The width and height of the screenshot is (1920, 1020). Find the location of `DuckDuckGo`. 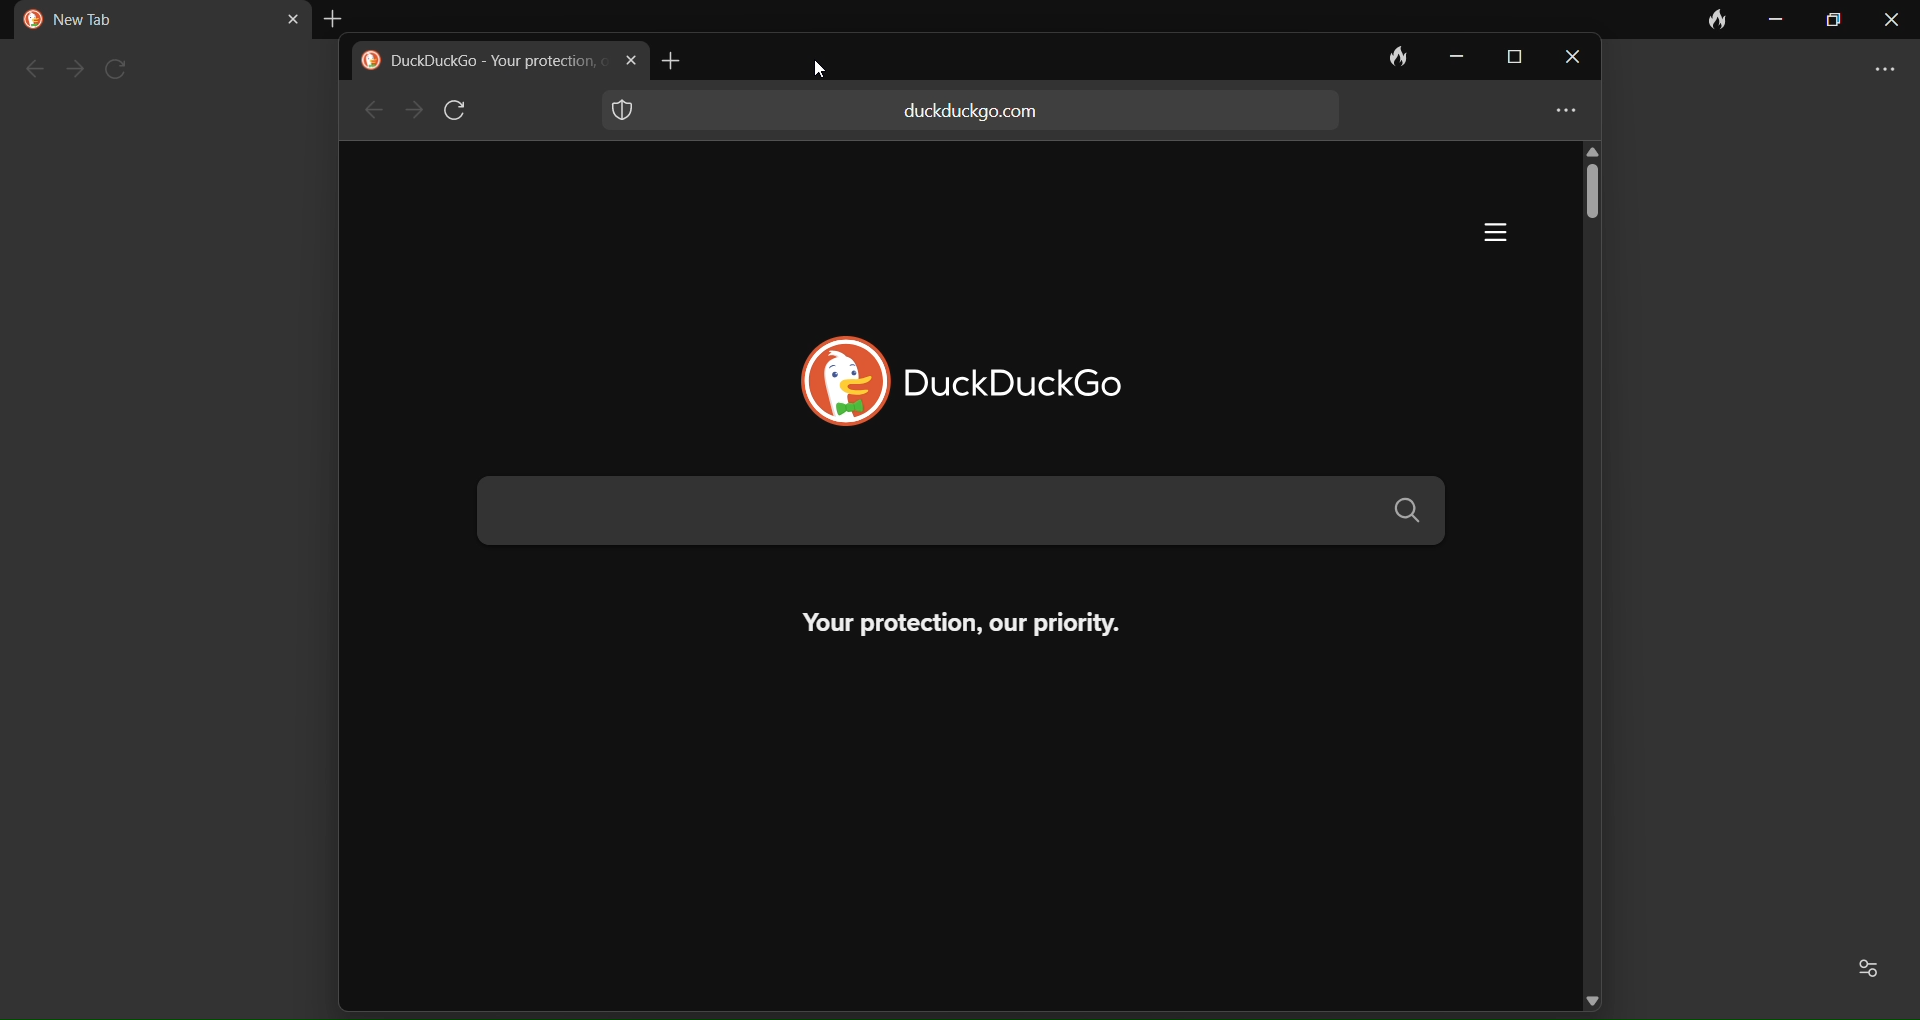

DuckDuckGo is located at coordinates (1053, 381).